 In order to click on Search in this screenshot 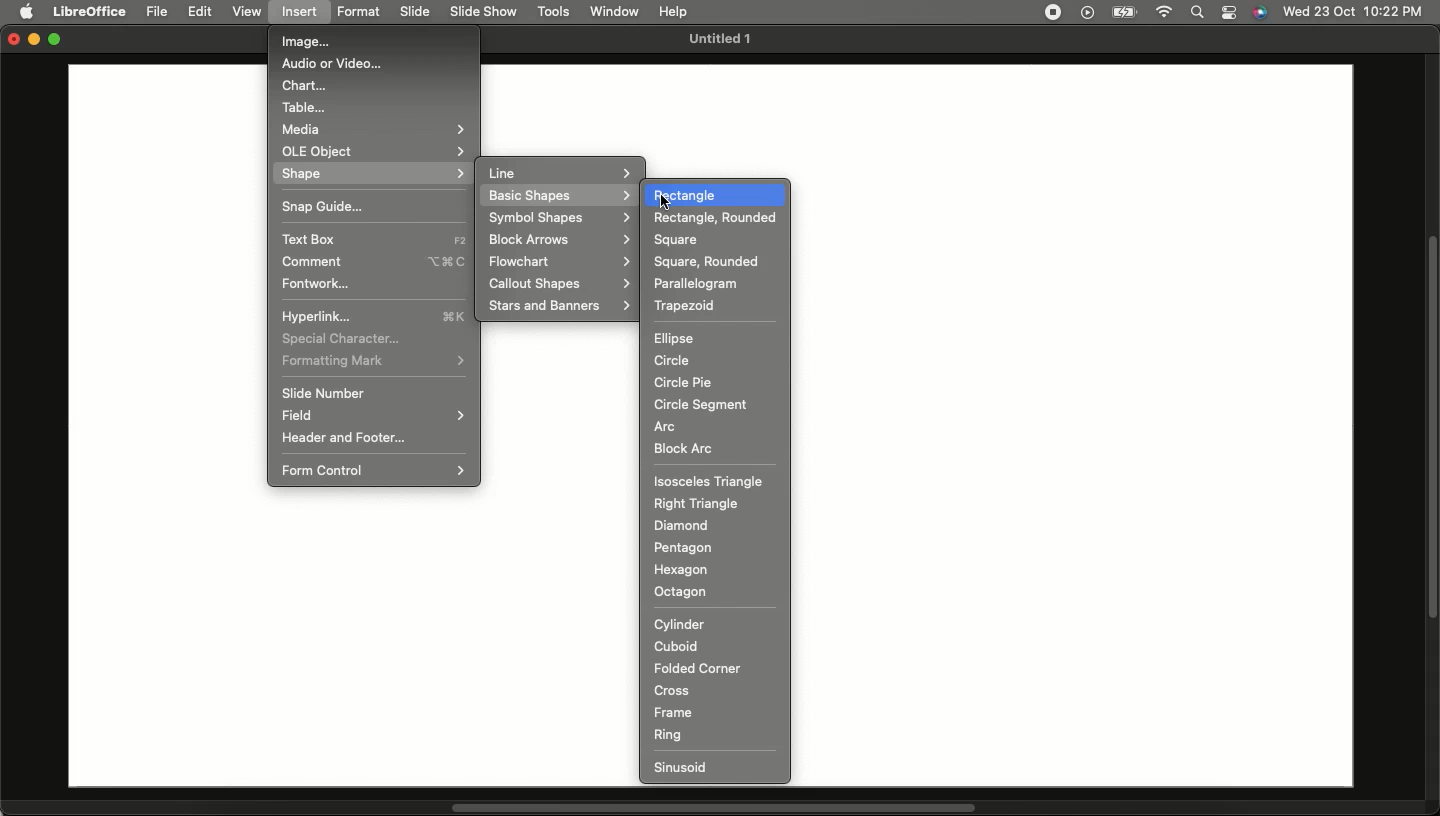, I will do `click(1196, 13)`.